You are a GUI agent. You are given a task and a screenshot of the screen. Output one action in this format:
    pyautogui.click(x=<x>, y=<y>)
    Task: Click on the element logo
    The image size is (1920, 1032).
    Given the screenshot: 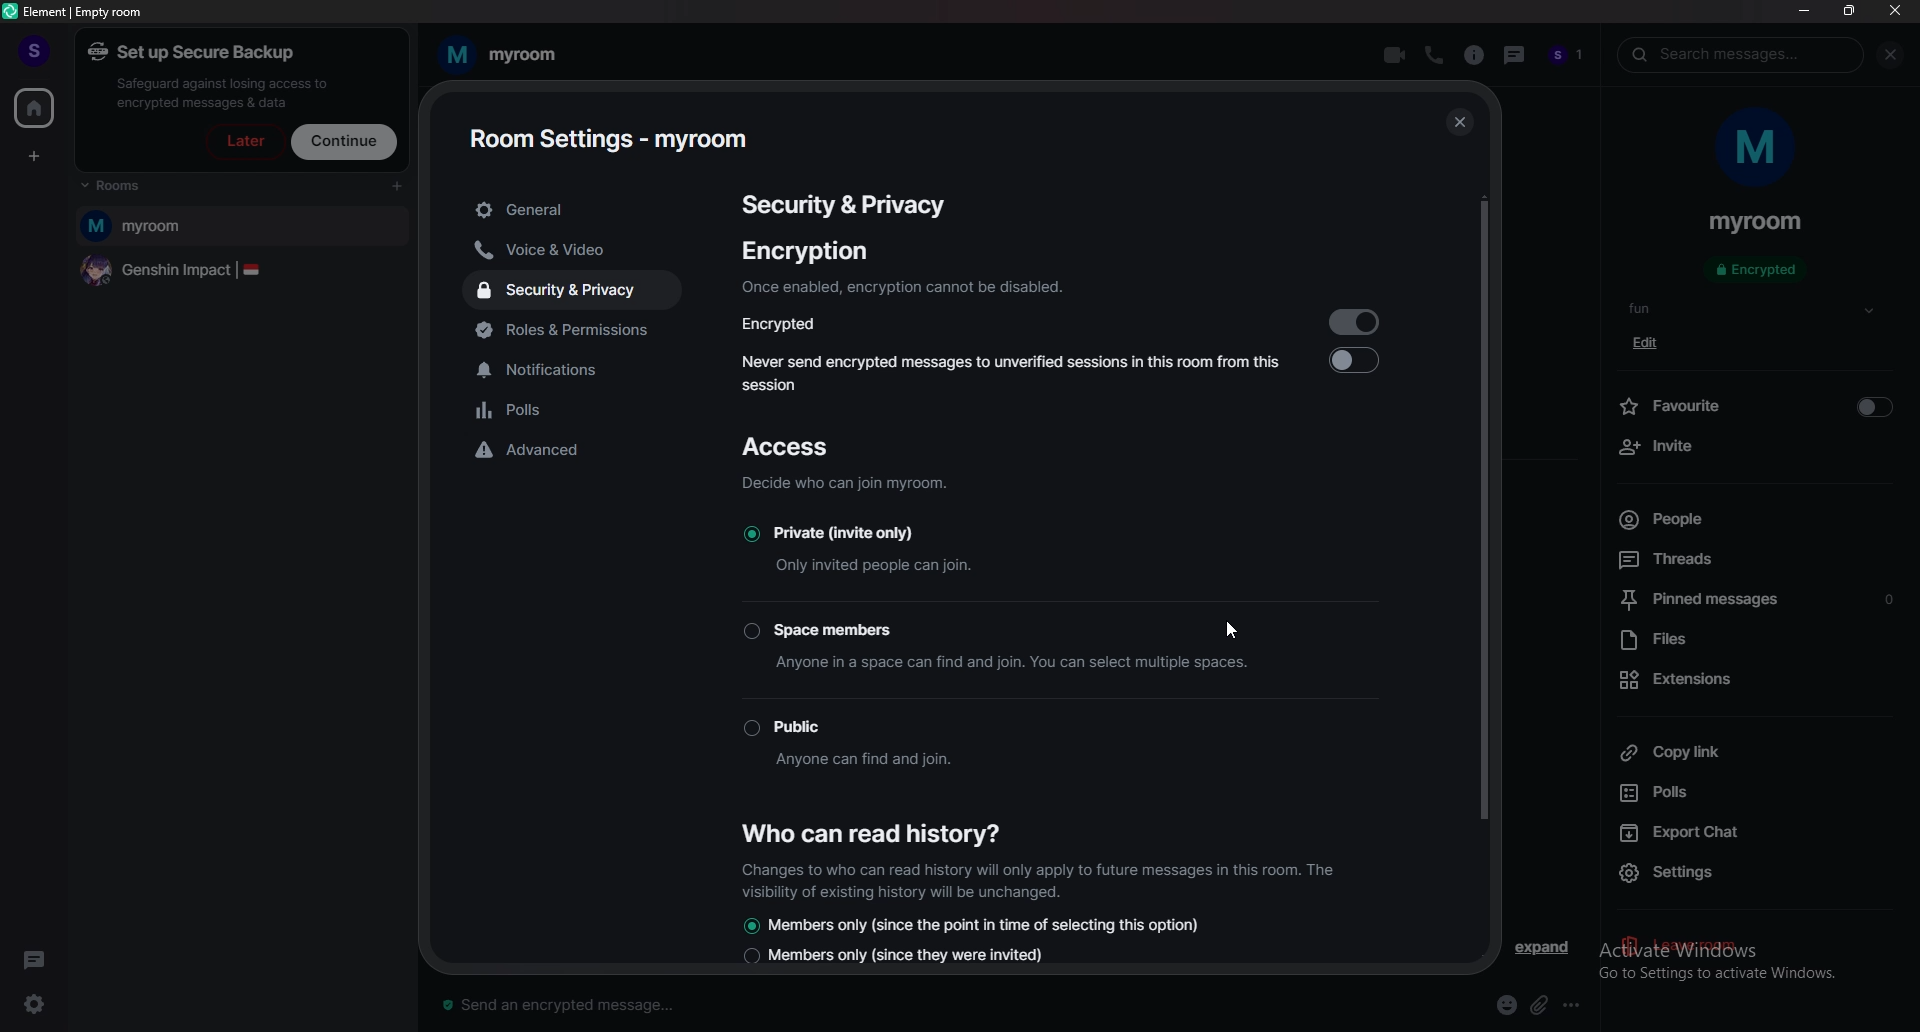 What is the action you would take?
    pyautogui.click(x=12, y=12)
    